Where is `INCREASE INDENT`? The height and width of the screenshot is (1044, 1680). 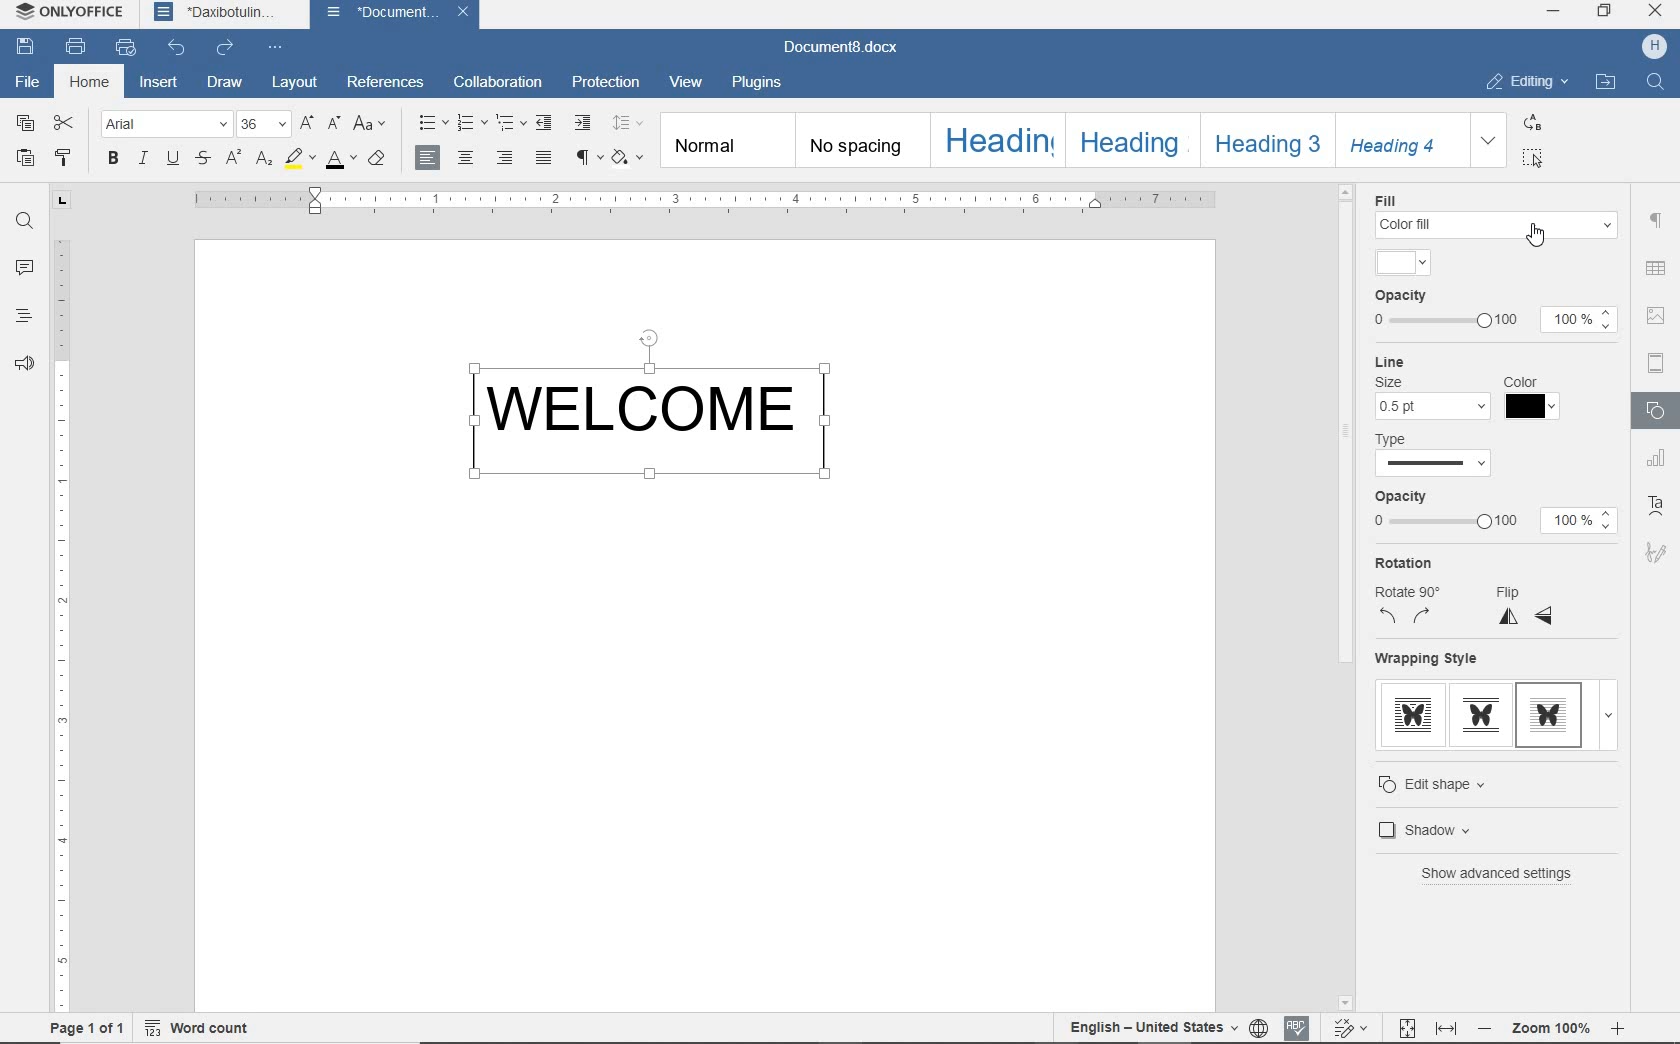 INCREASE INDENT is located at coordinates (584, 124).